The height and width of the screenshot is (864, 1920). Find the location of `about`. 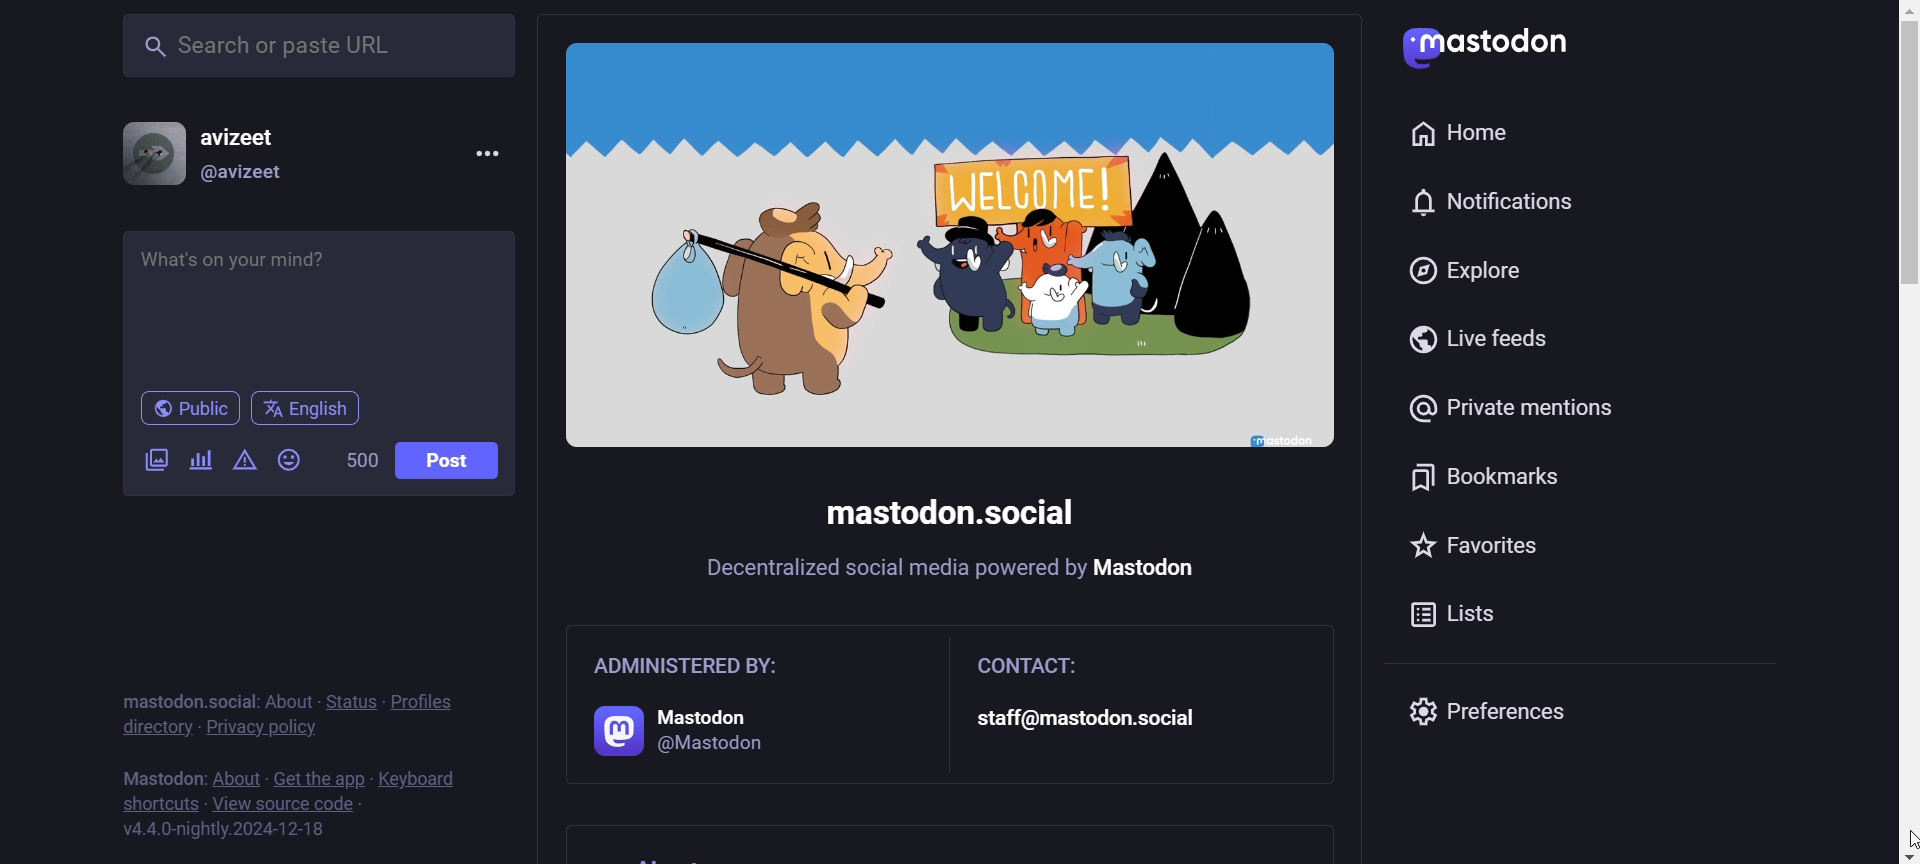

about is located at coordinates (287, 696).